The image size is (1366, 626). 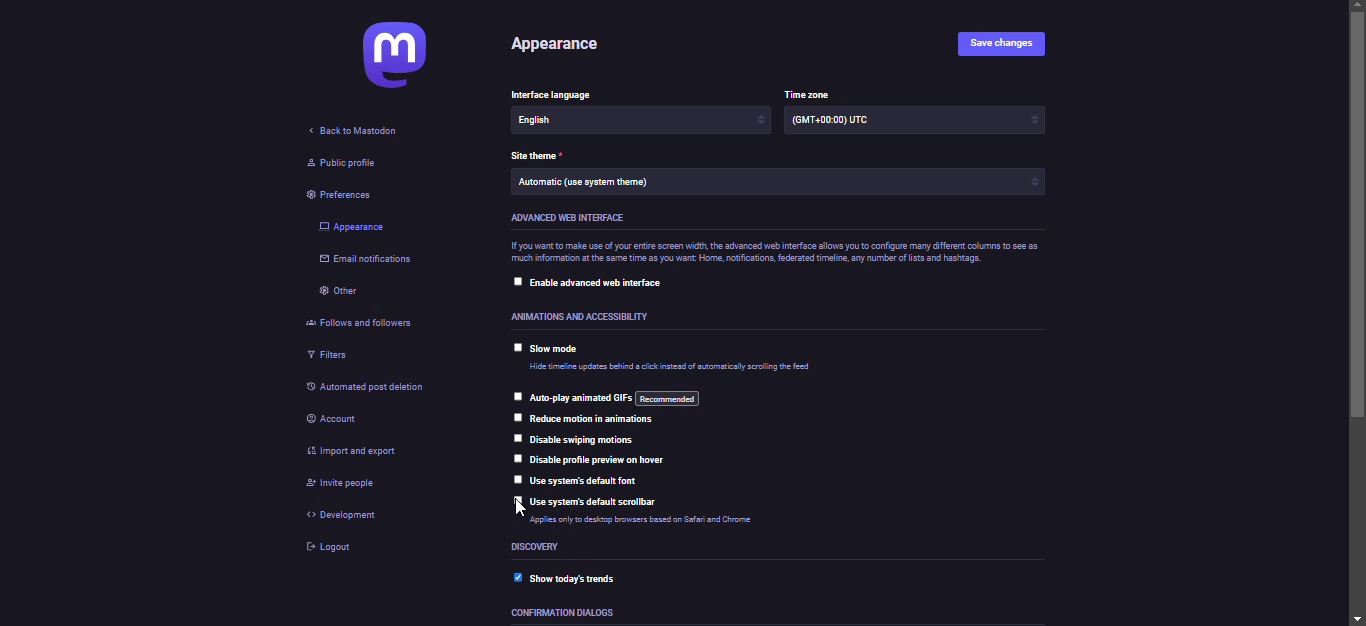 What do you see at coordinates (355, 133) in the screenshot?
I see `back to mastodon` at bounding box center [355, 133].